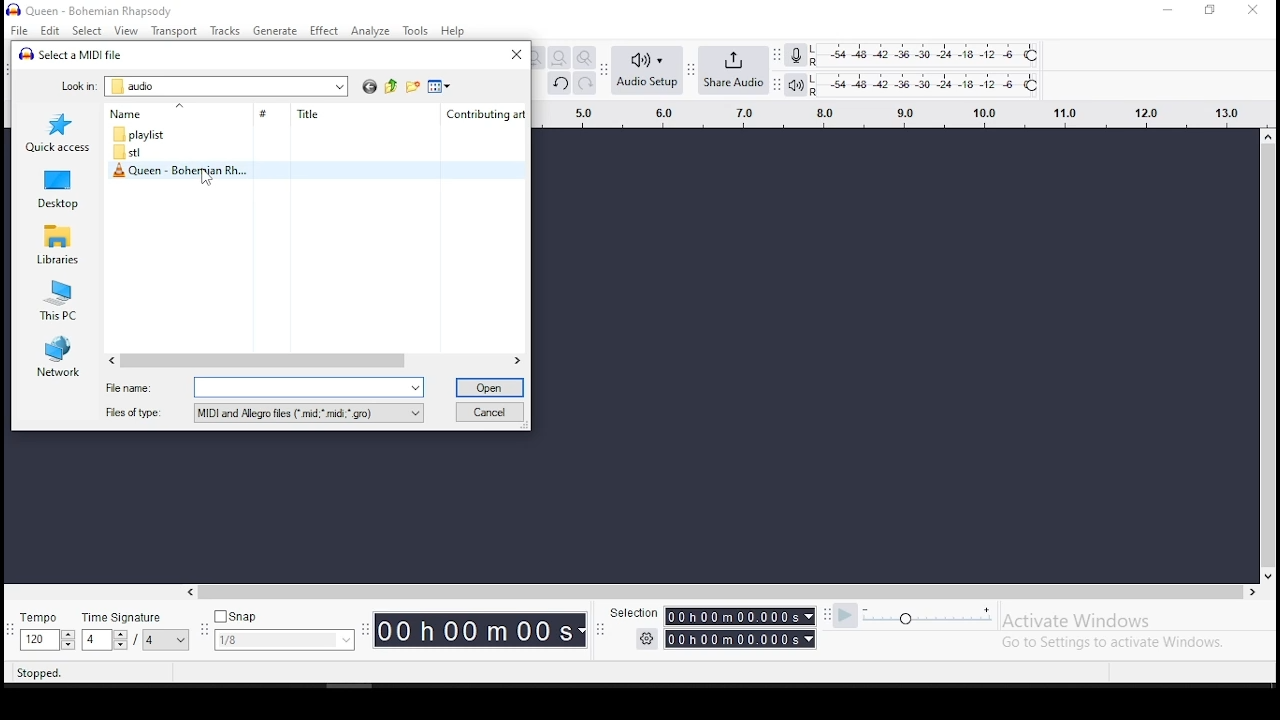 Image resolution: width=1280 pixels, height=720 pixels. Describe the element at coordinates (394, 86) in the screenshot. I see `up` at that location.